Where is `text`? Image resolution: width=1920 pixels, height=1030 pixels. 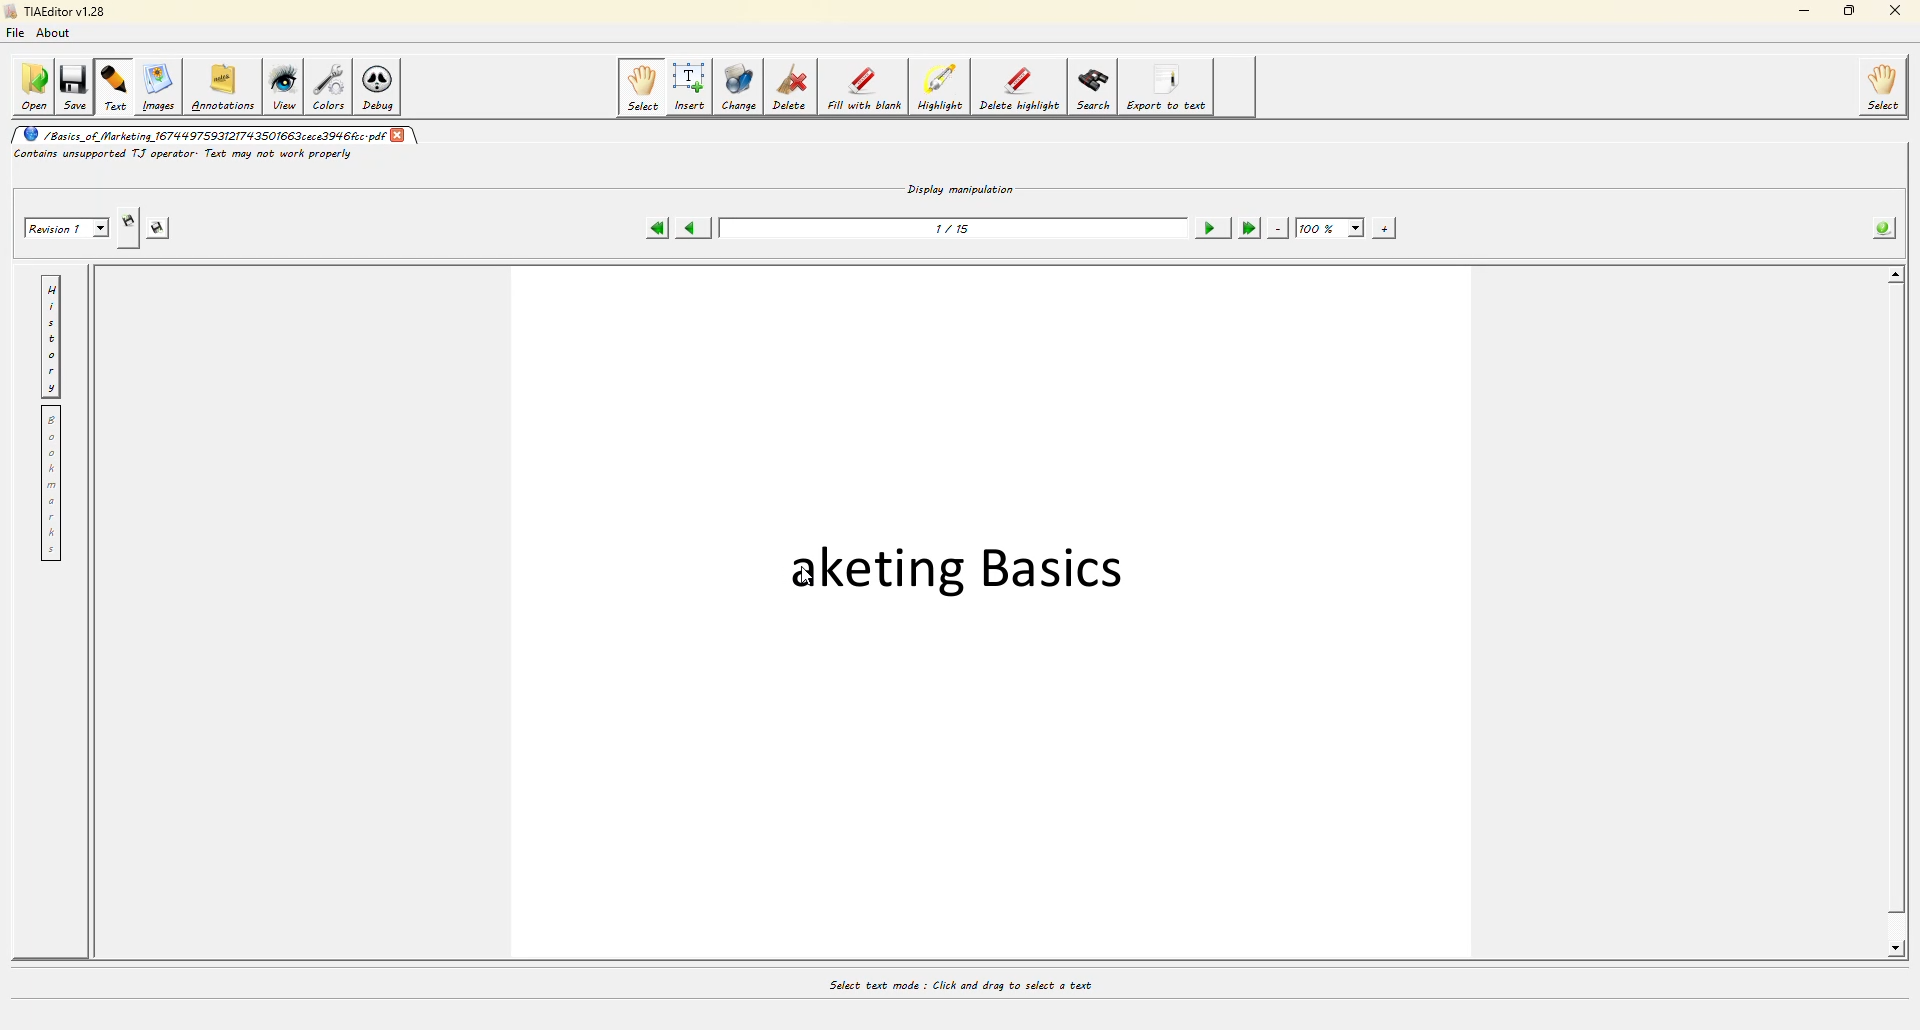
text is located at coordinates (949, 583).